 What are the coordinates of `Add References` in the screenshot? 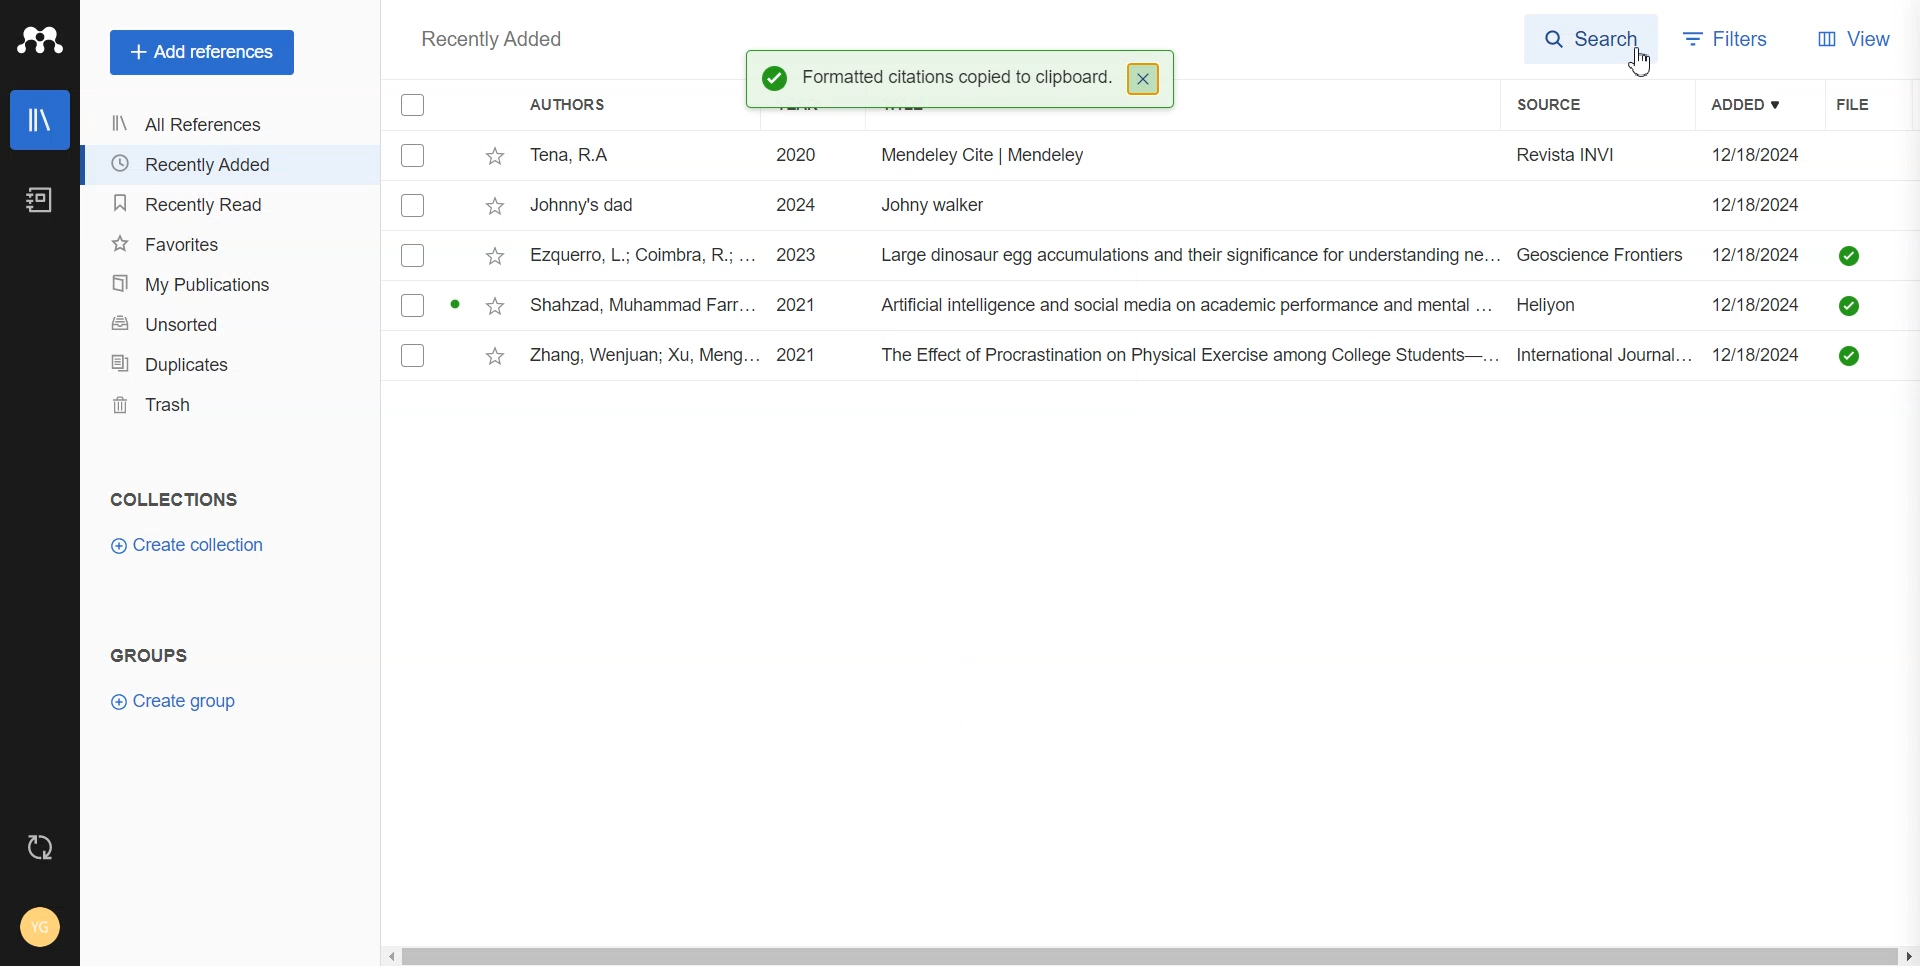 It's located at (203, 53).